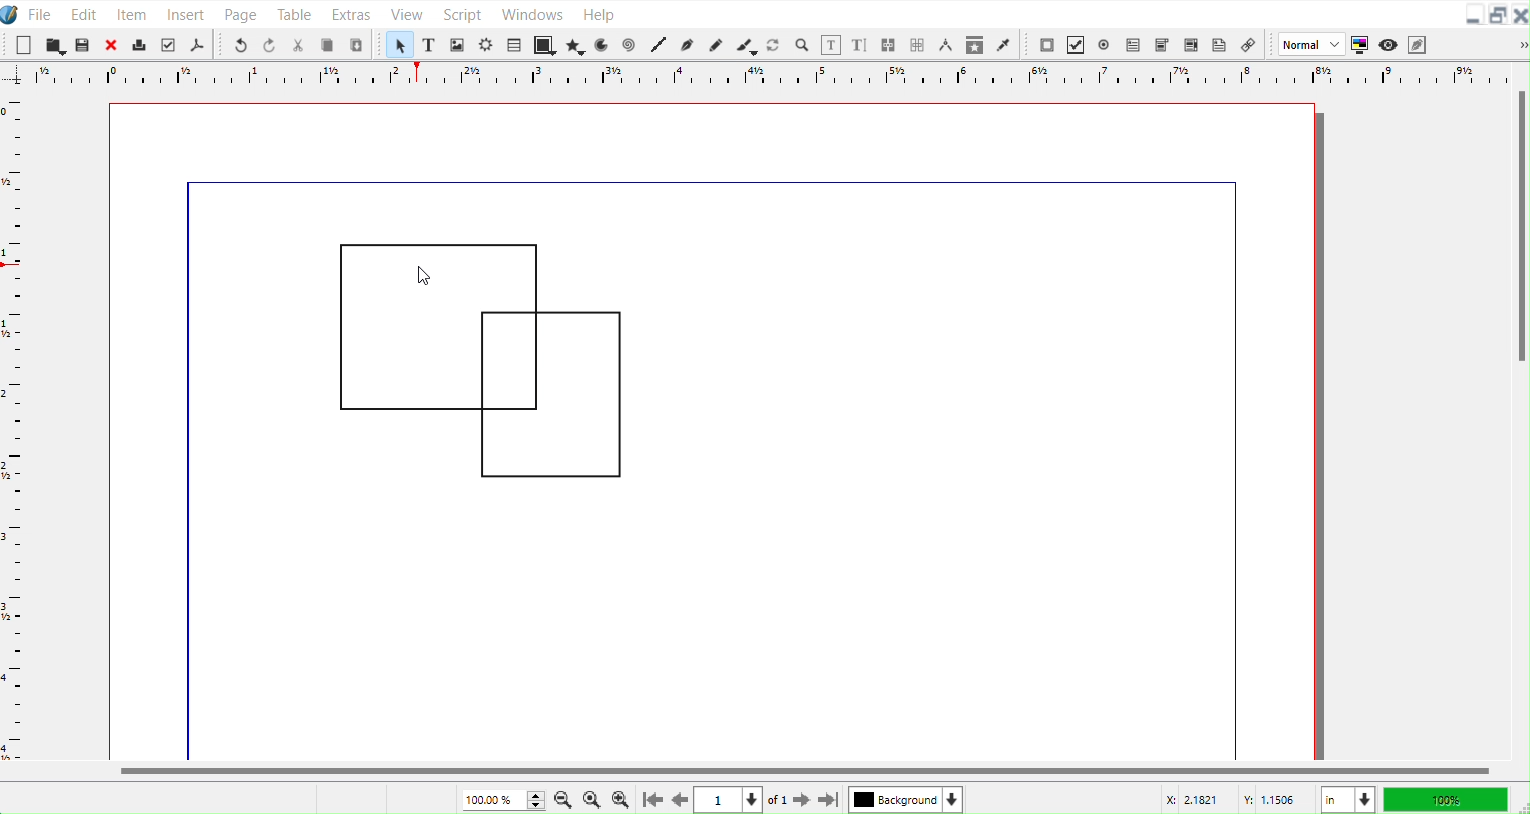  I want to click on PDF Check box, so click(1075, 44).